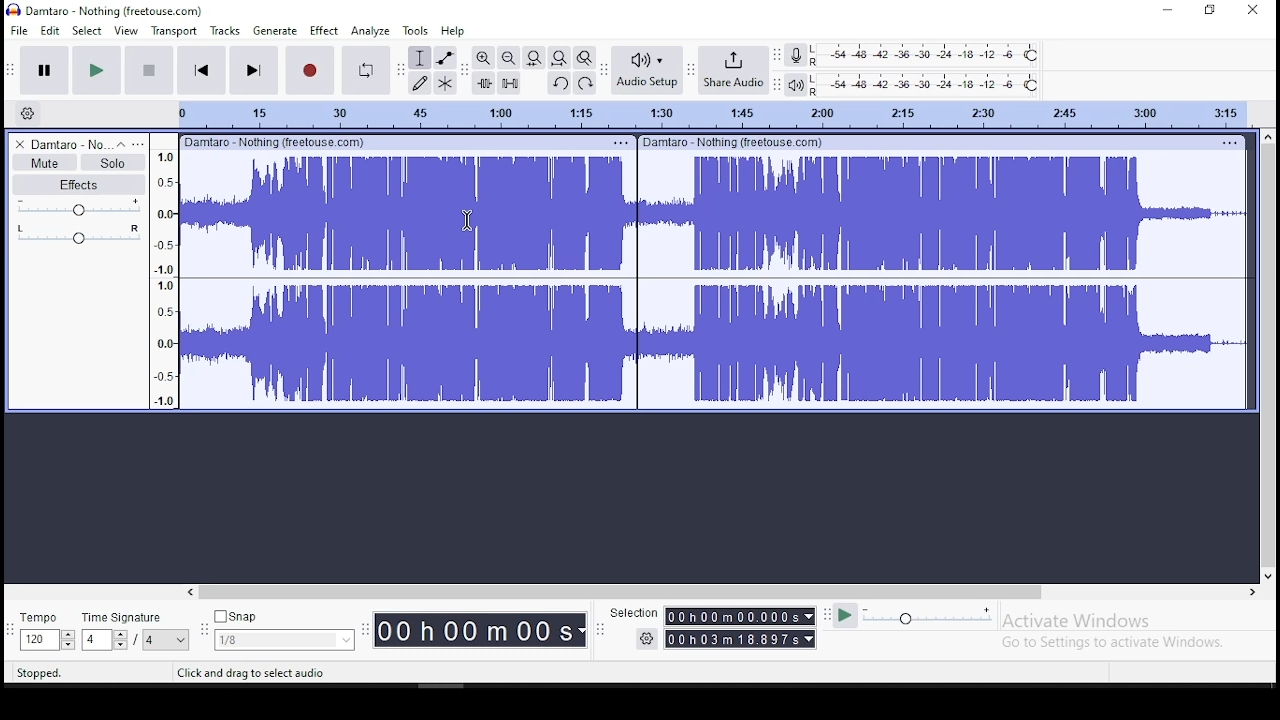  I want to click on audio track name, so click(70, 145).